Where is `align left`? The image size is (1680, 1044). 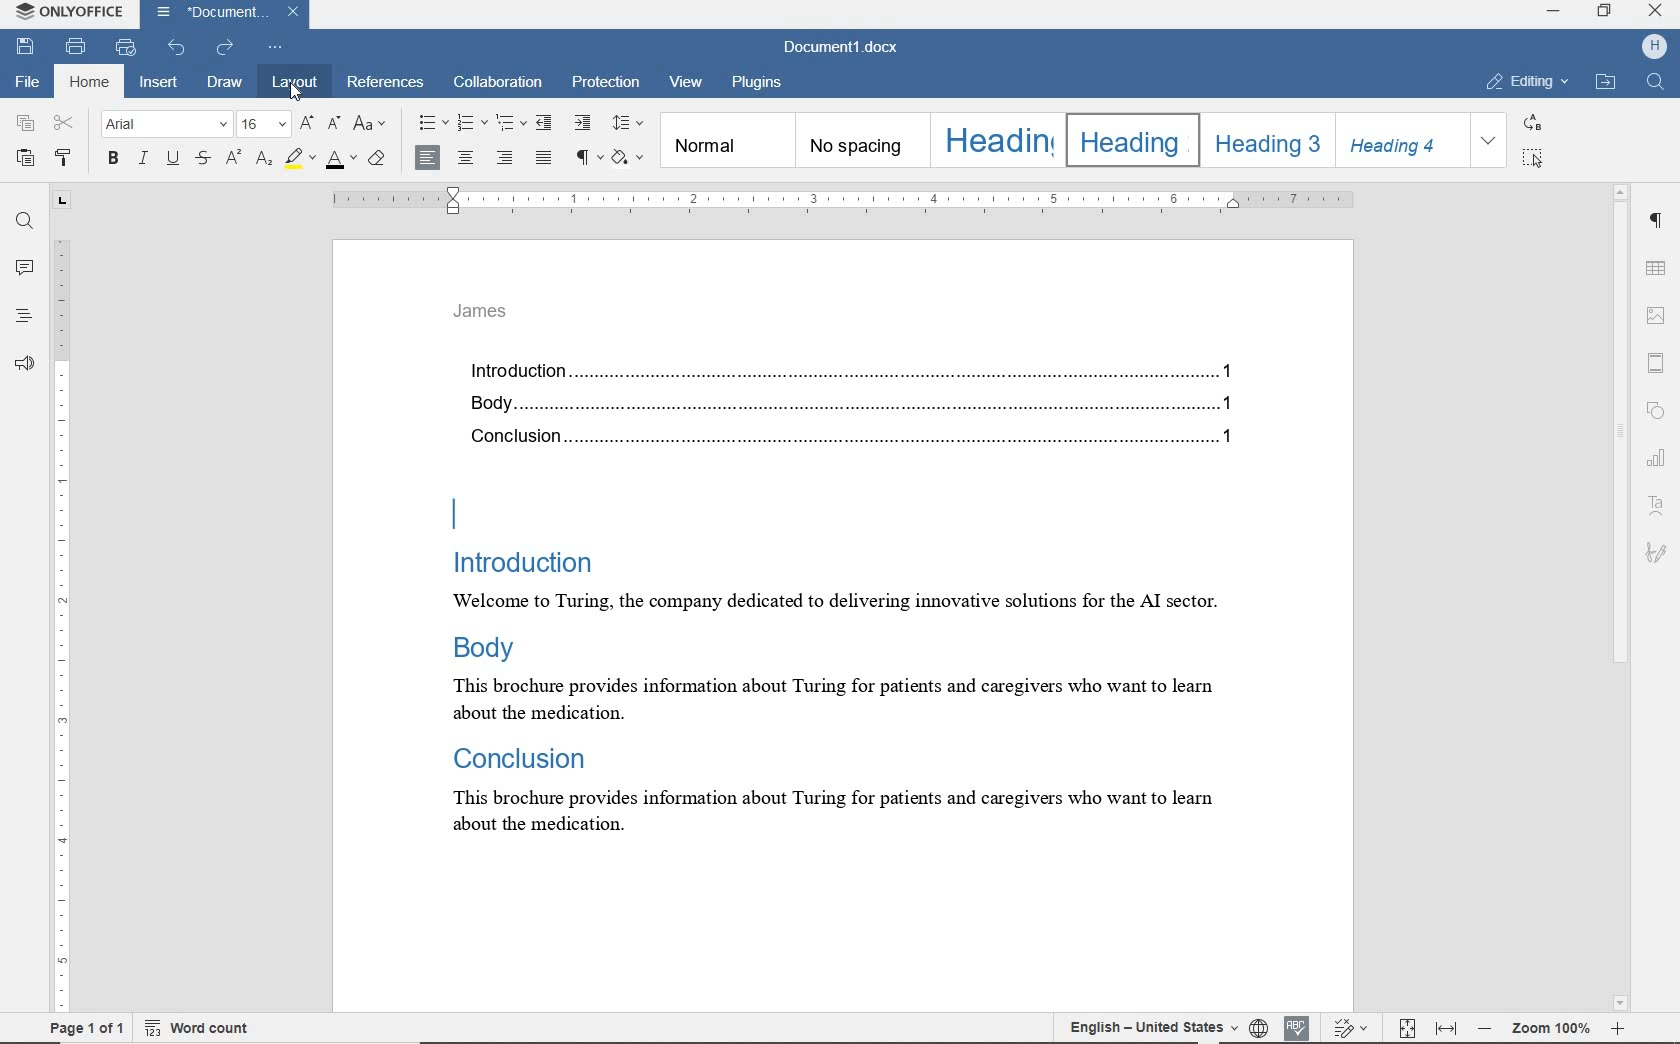 align left is located at coordinates (425, 157).